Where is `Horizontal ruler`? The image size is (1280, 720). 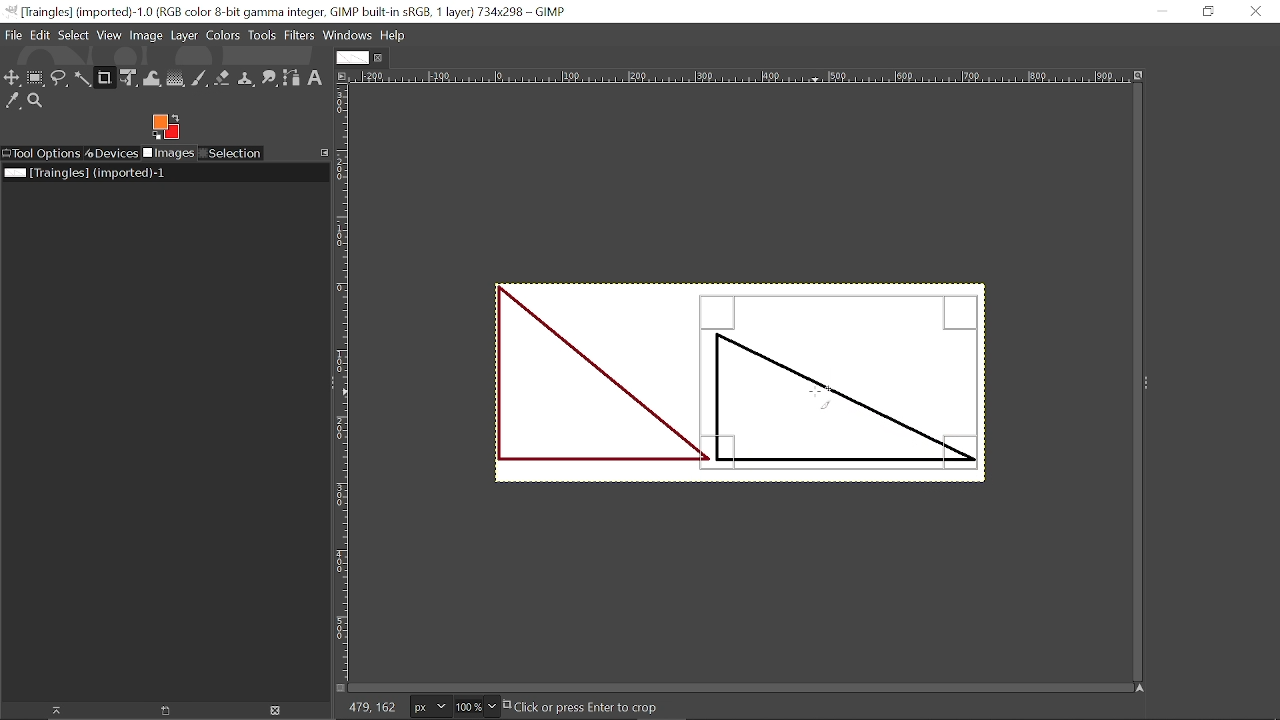 Horizontal ruler is located at coordinates (740, 77).